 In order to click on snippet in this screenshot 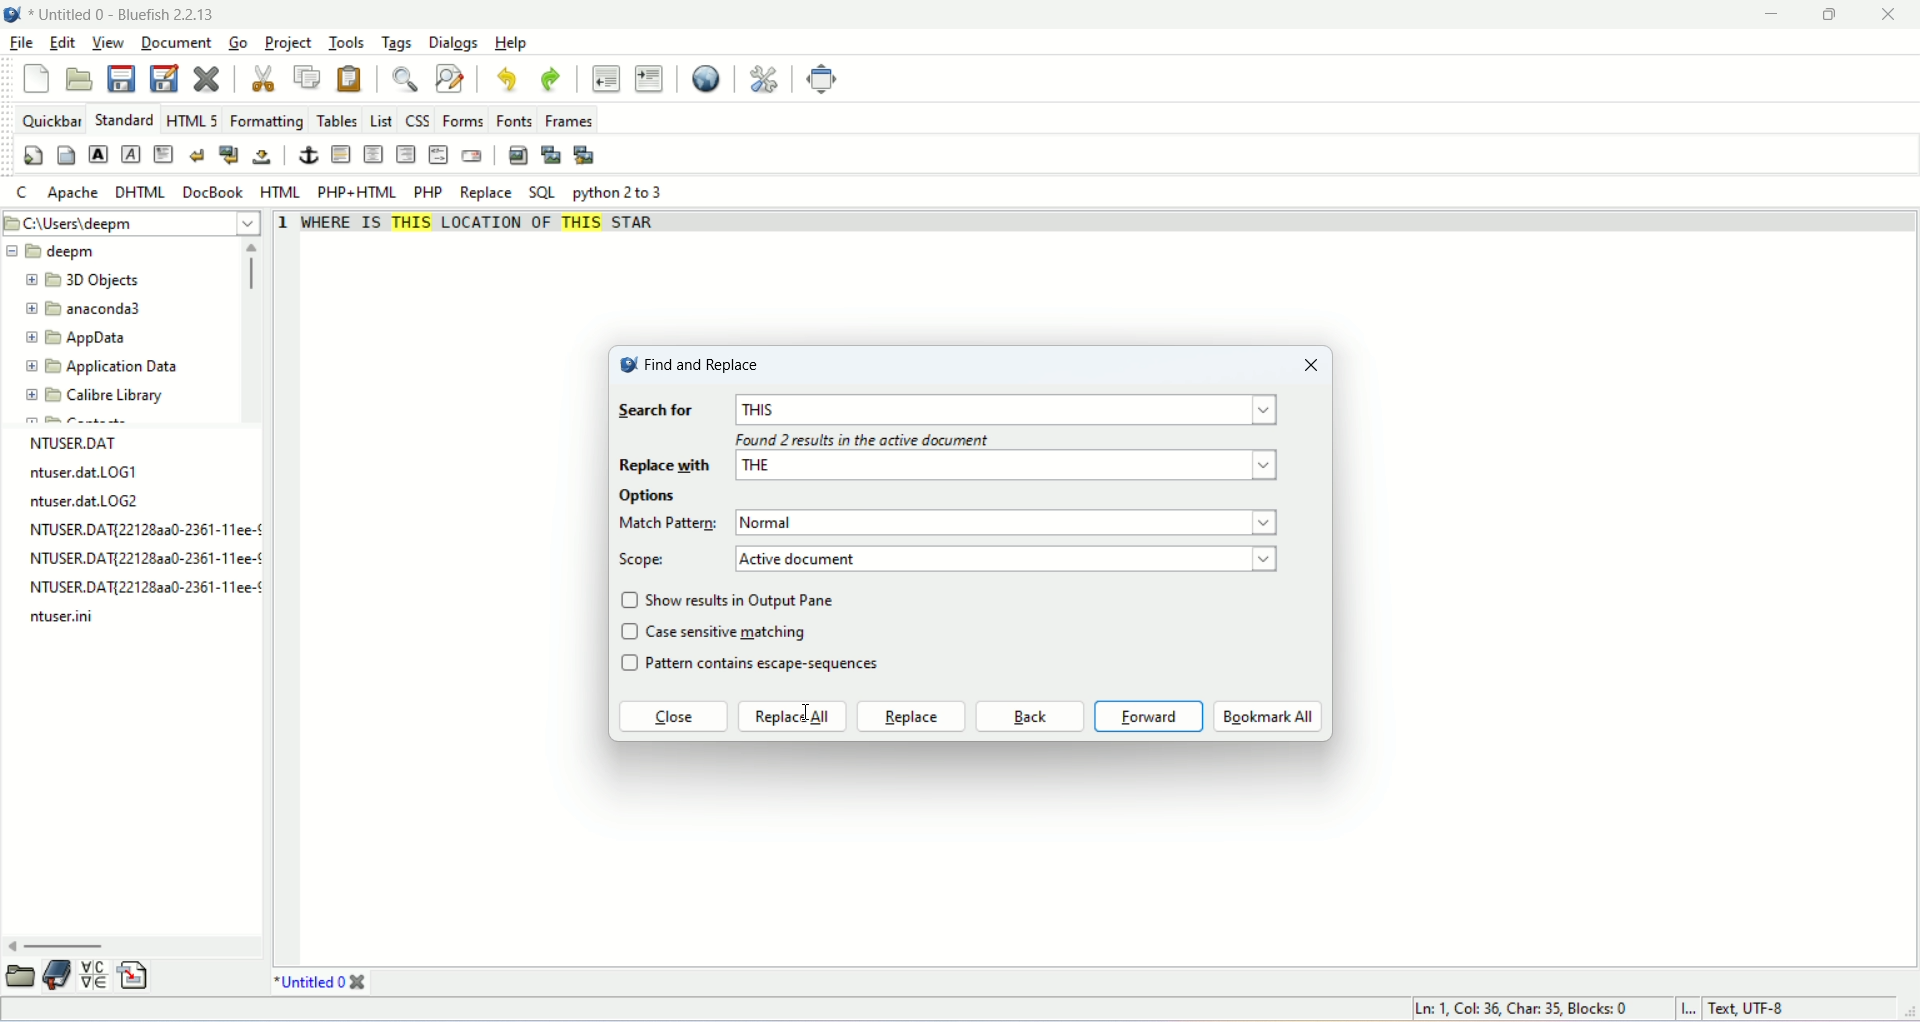, I will do `click(131, 976)`.